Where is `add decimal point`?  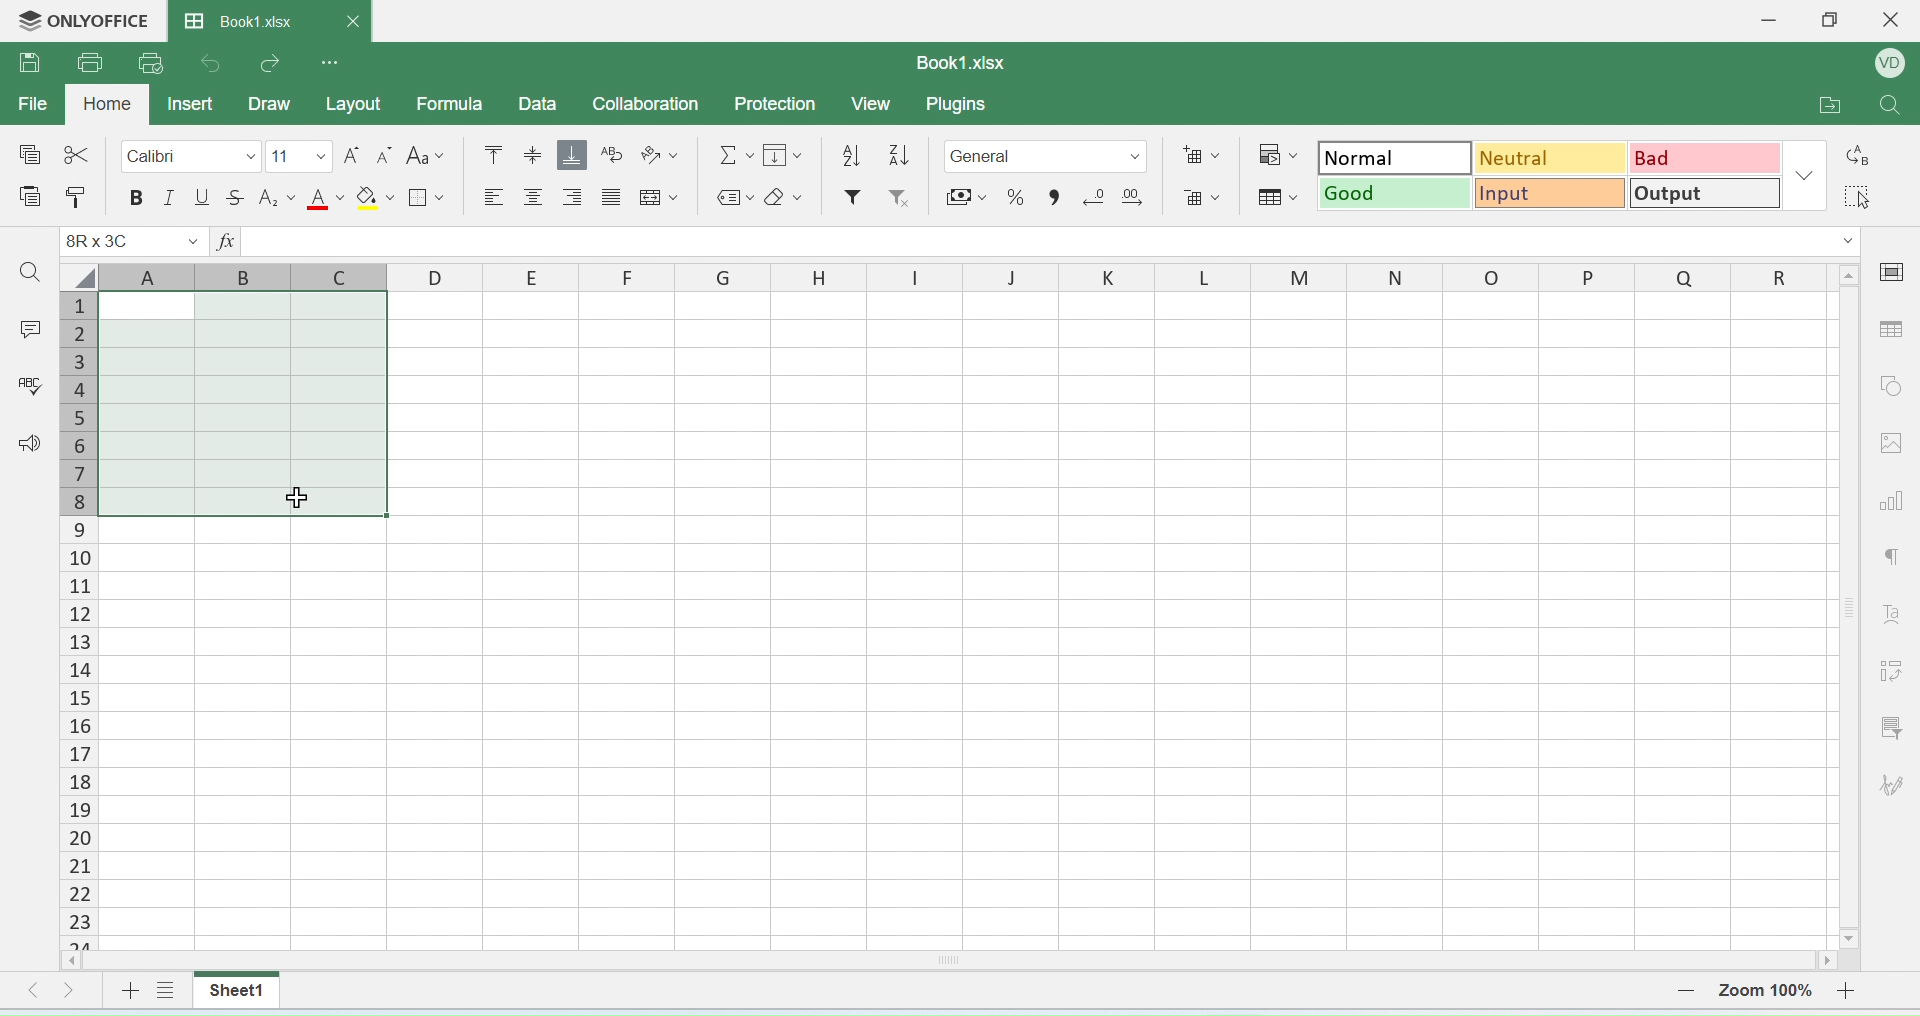
add decimal point is located at coordinates (1129, 196).